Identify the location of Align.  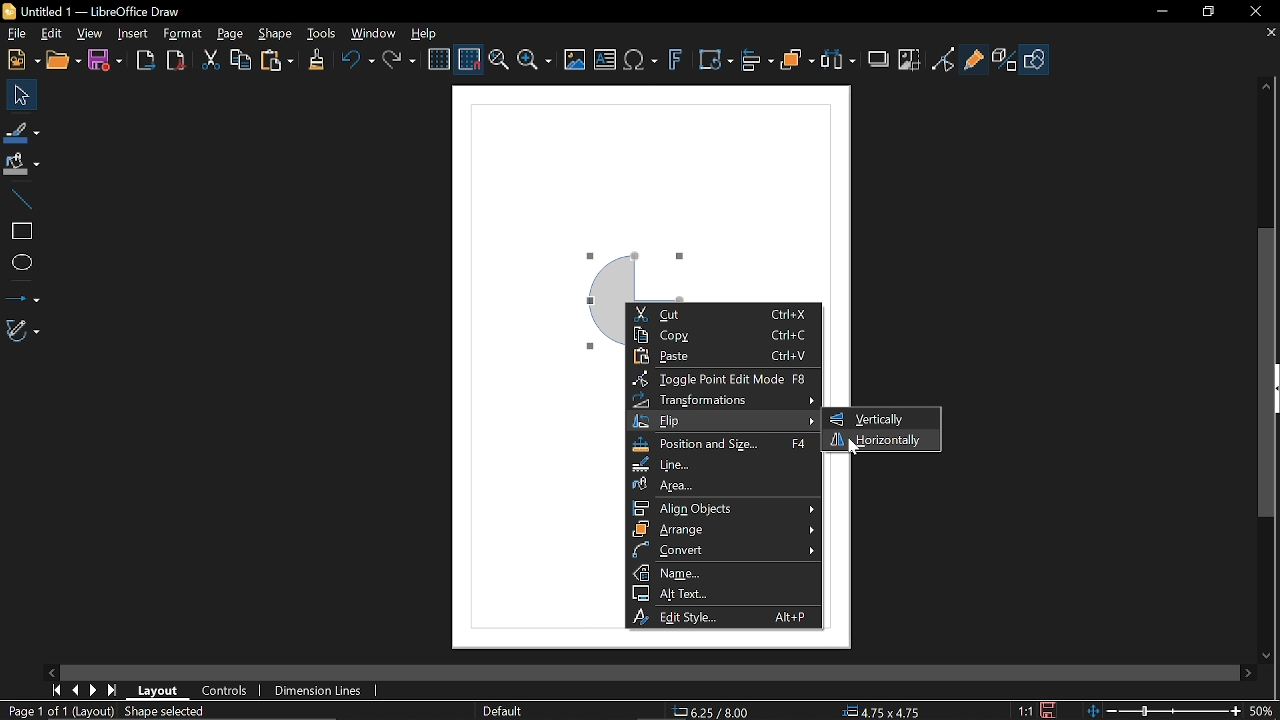
(758, 60).